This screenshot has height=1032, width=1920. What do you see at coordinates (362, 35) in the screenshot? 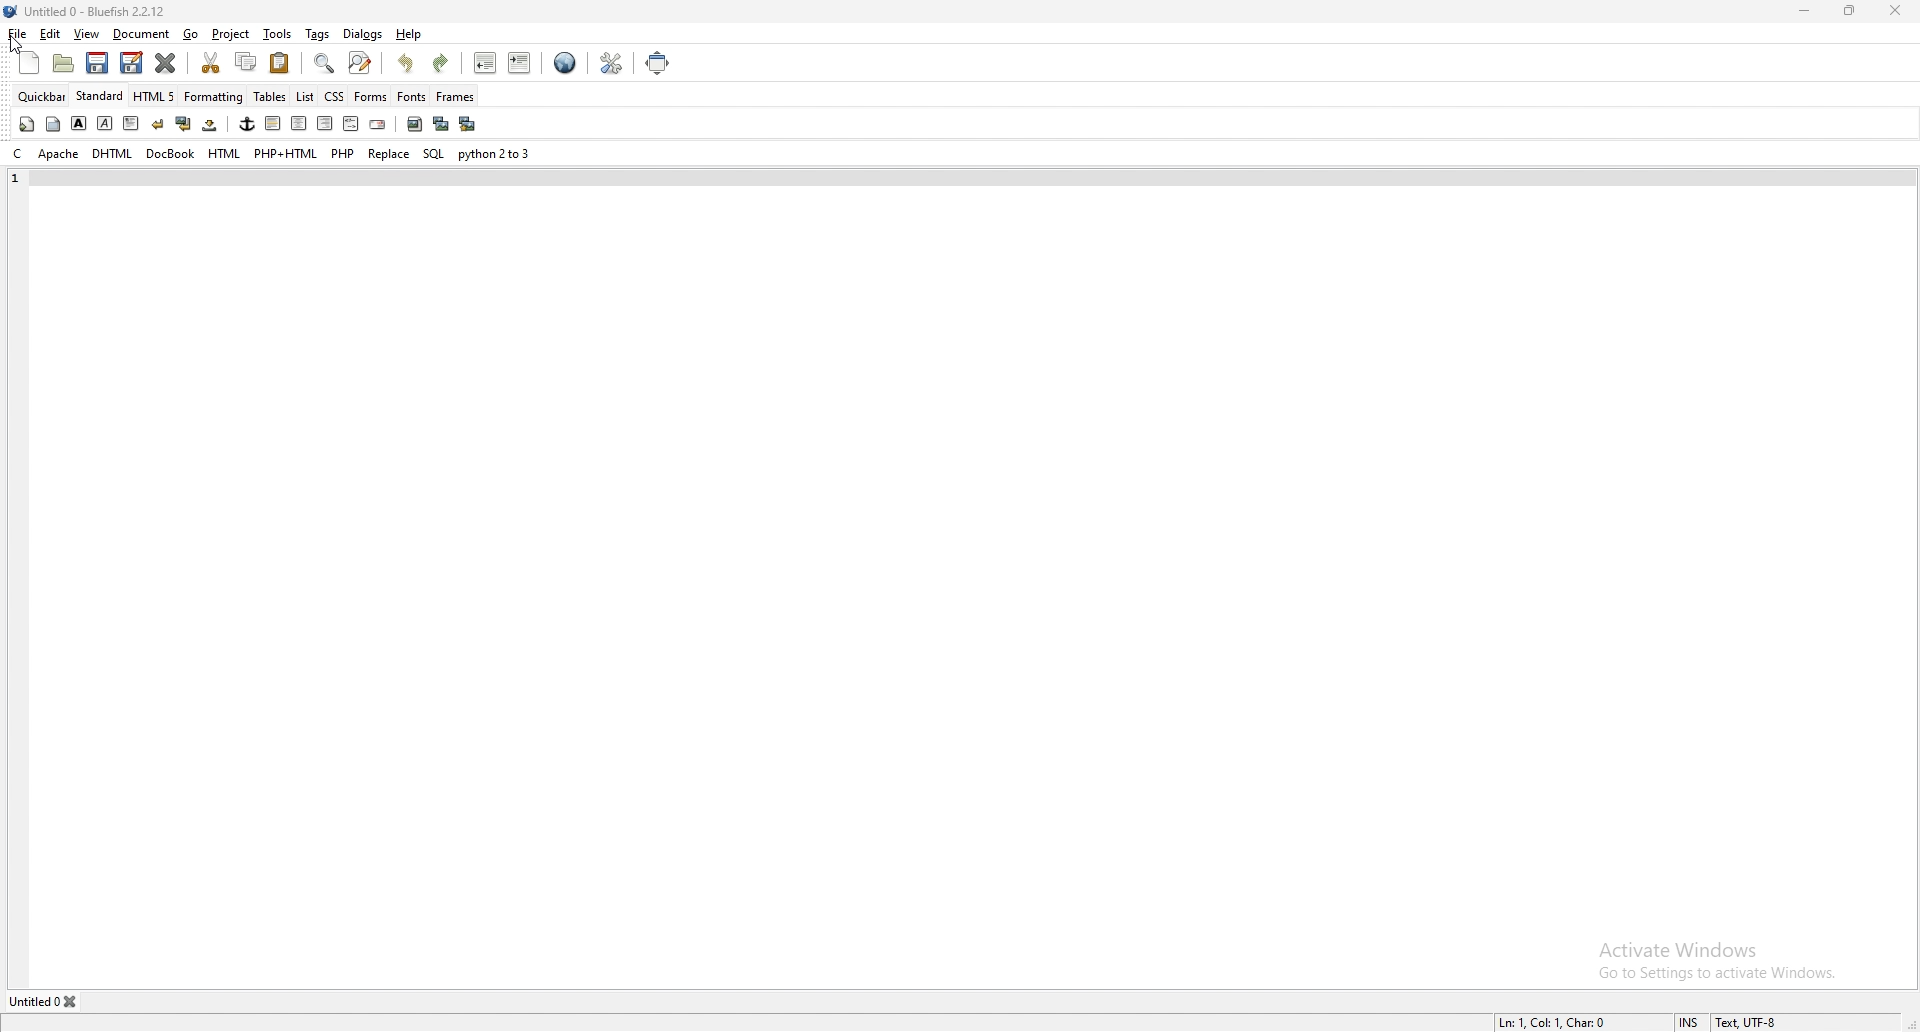
I see `dialogs` at bounding box center [362, 35].